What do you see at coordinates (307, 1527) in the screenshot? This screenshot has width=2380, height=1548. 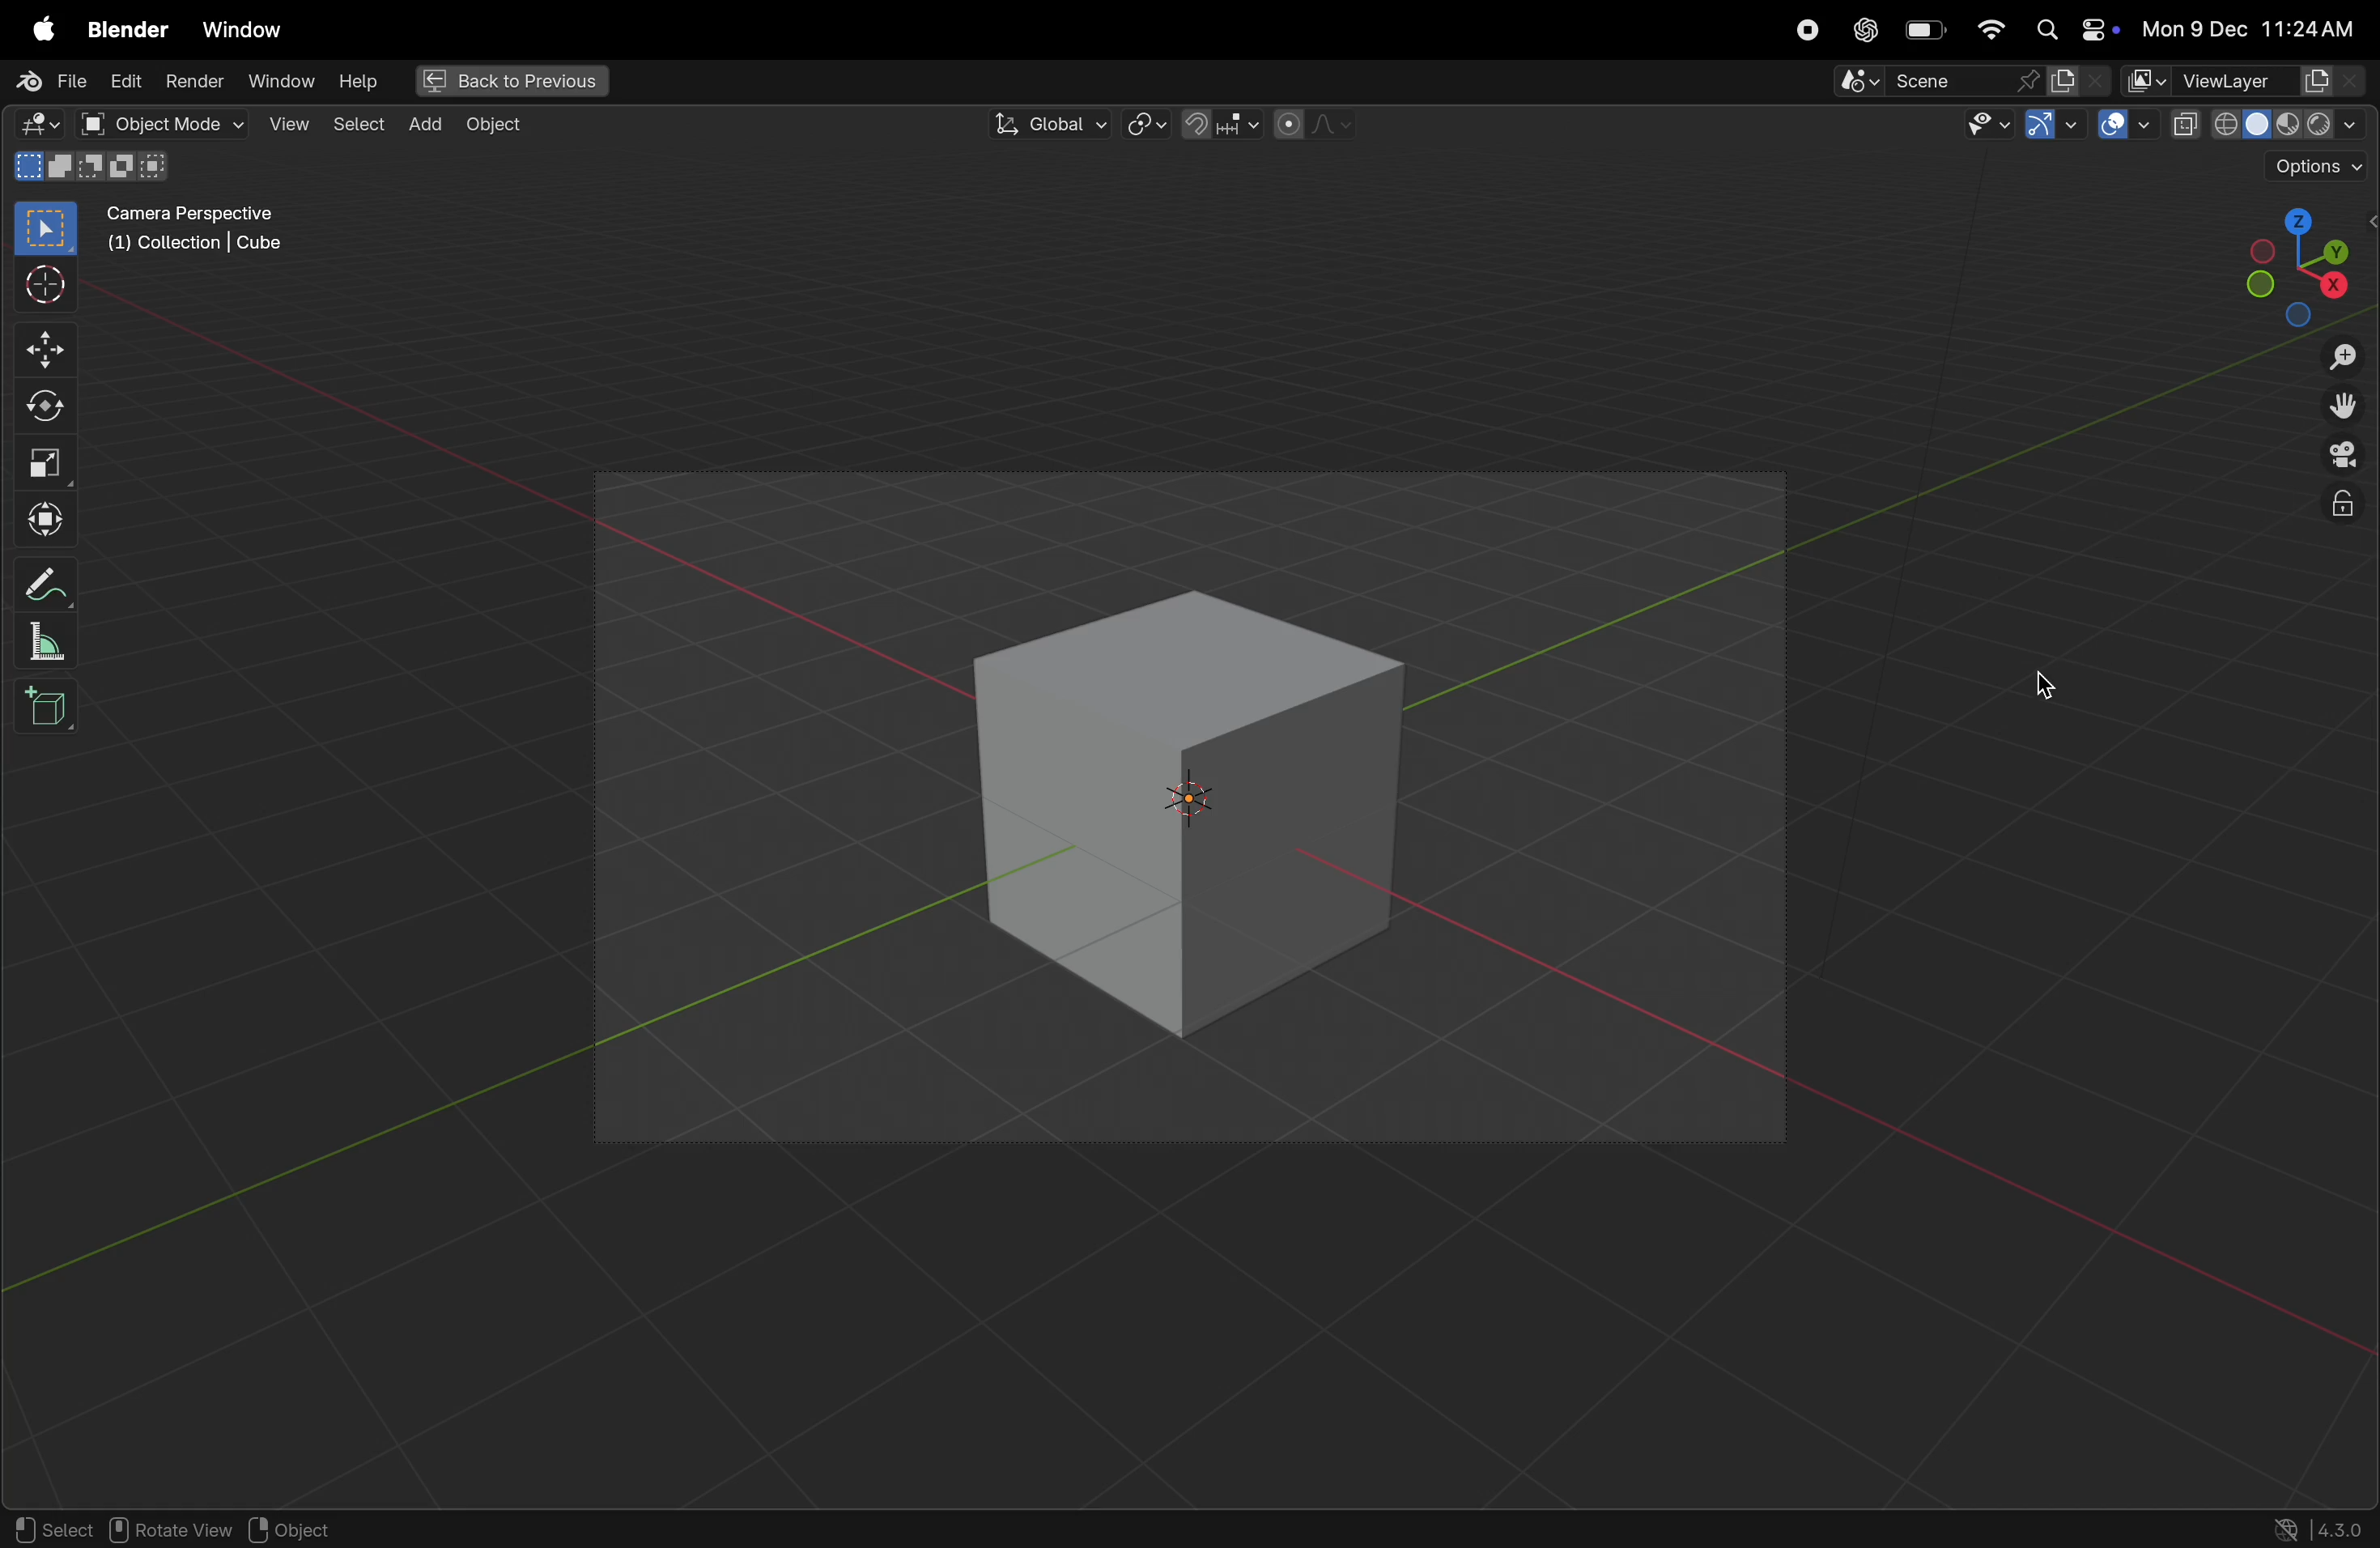 I see `object` at bounding box center [307, 1527].